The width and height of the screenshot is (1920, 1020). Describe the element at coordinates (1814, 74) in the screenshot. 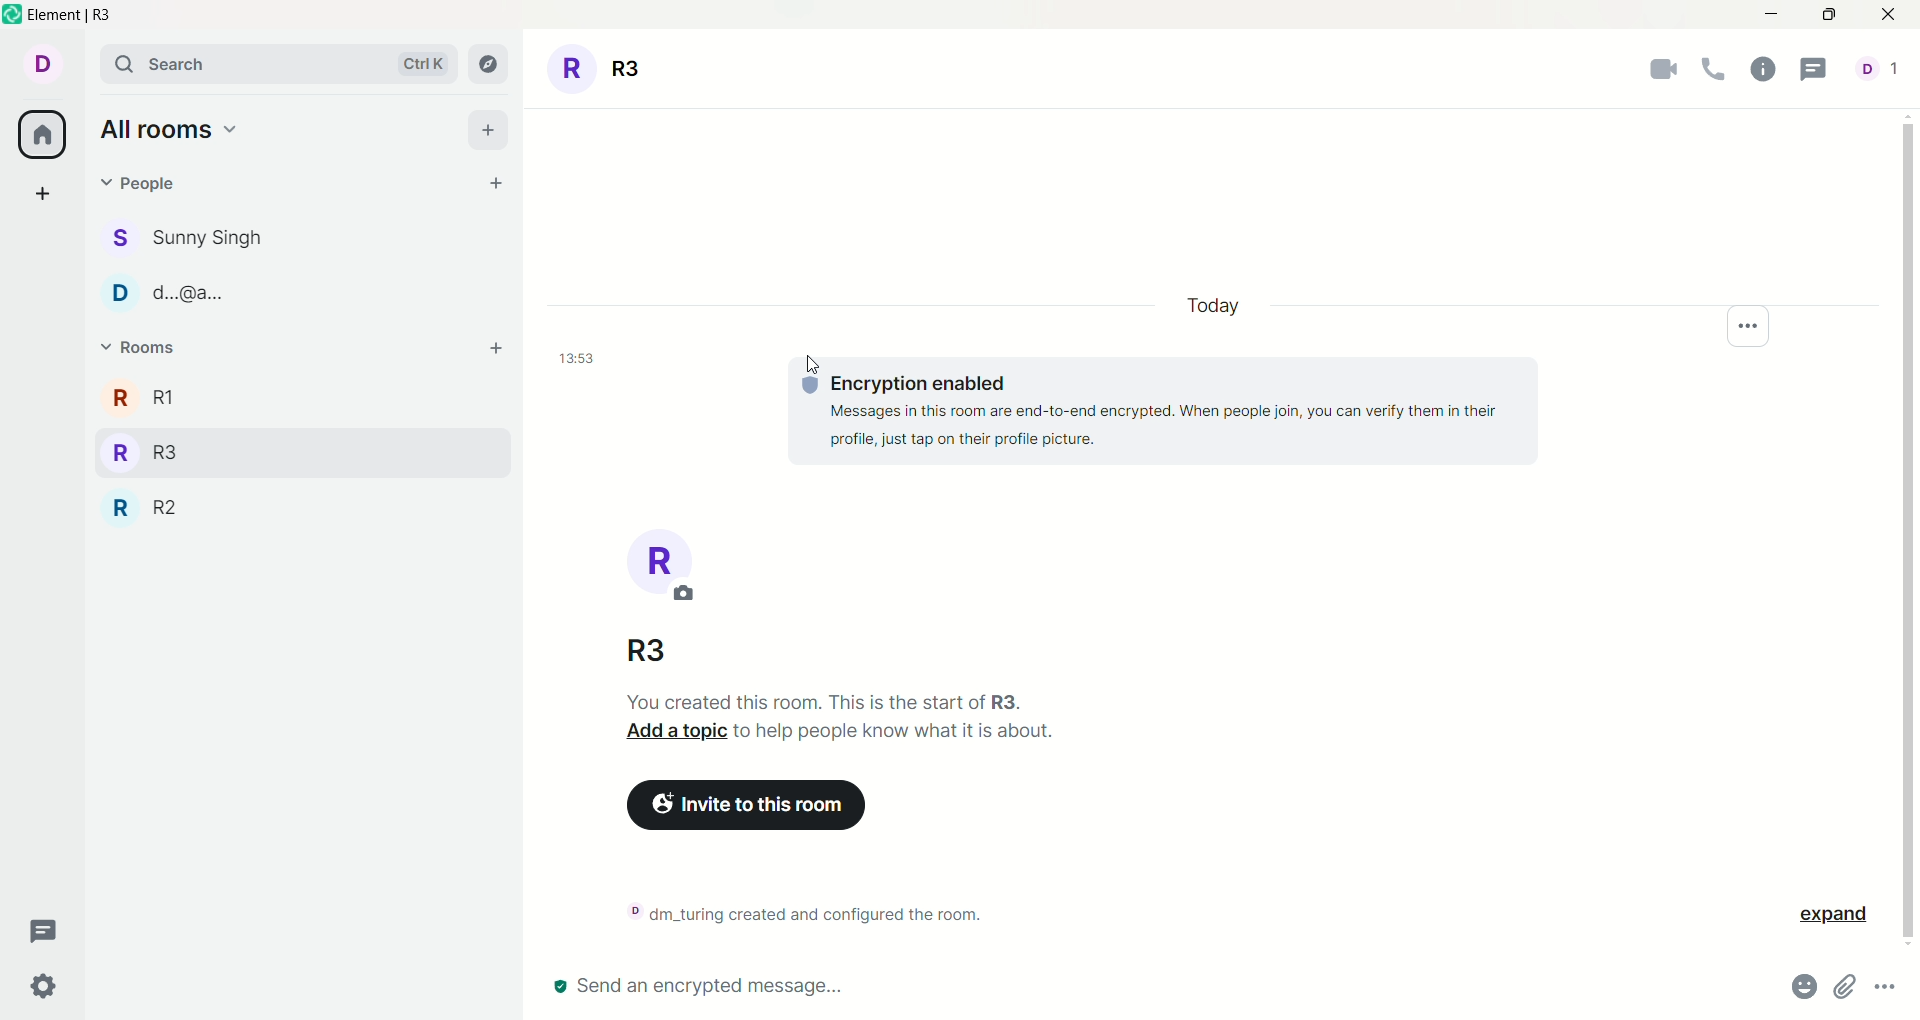

I see `threads` at that location.